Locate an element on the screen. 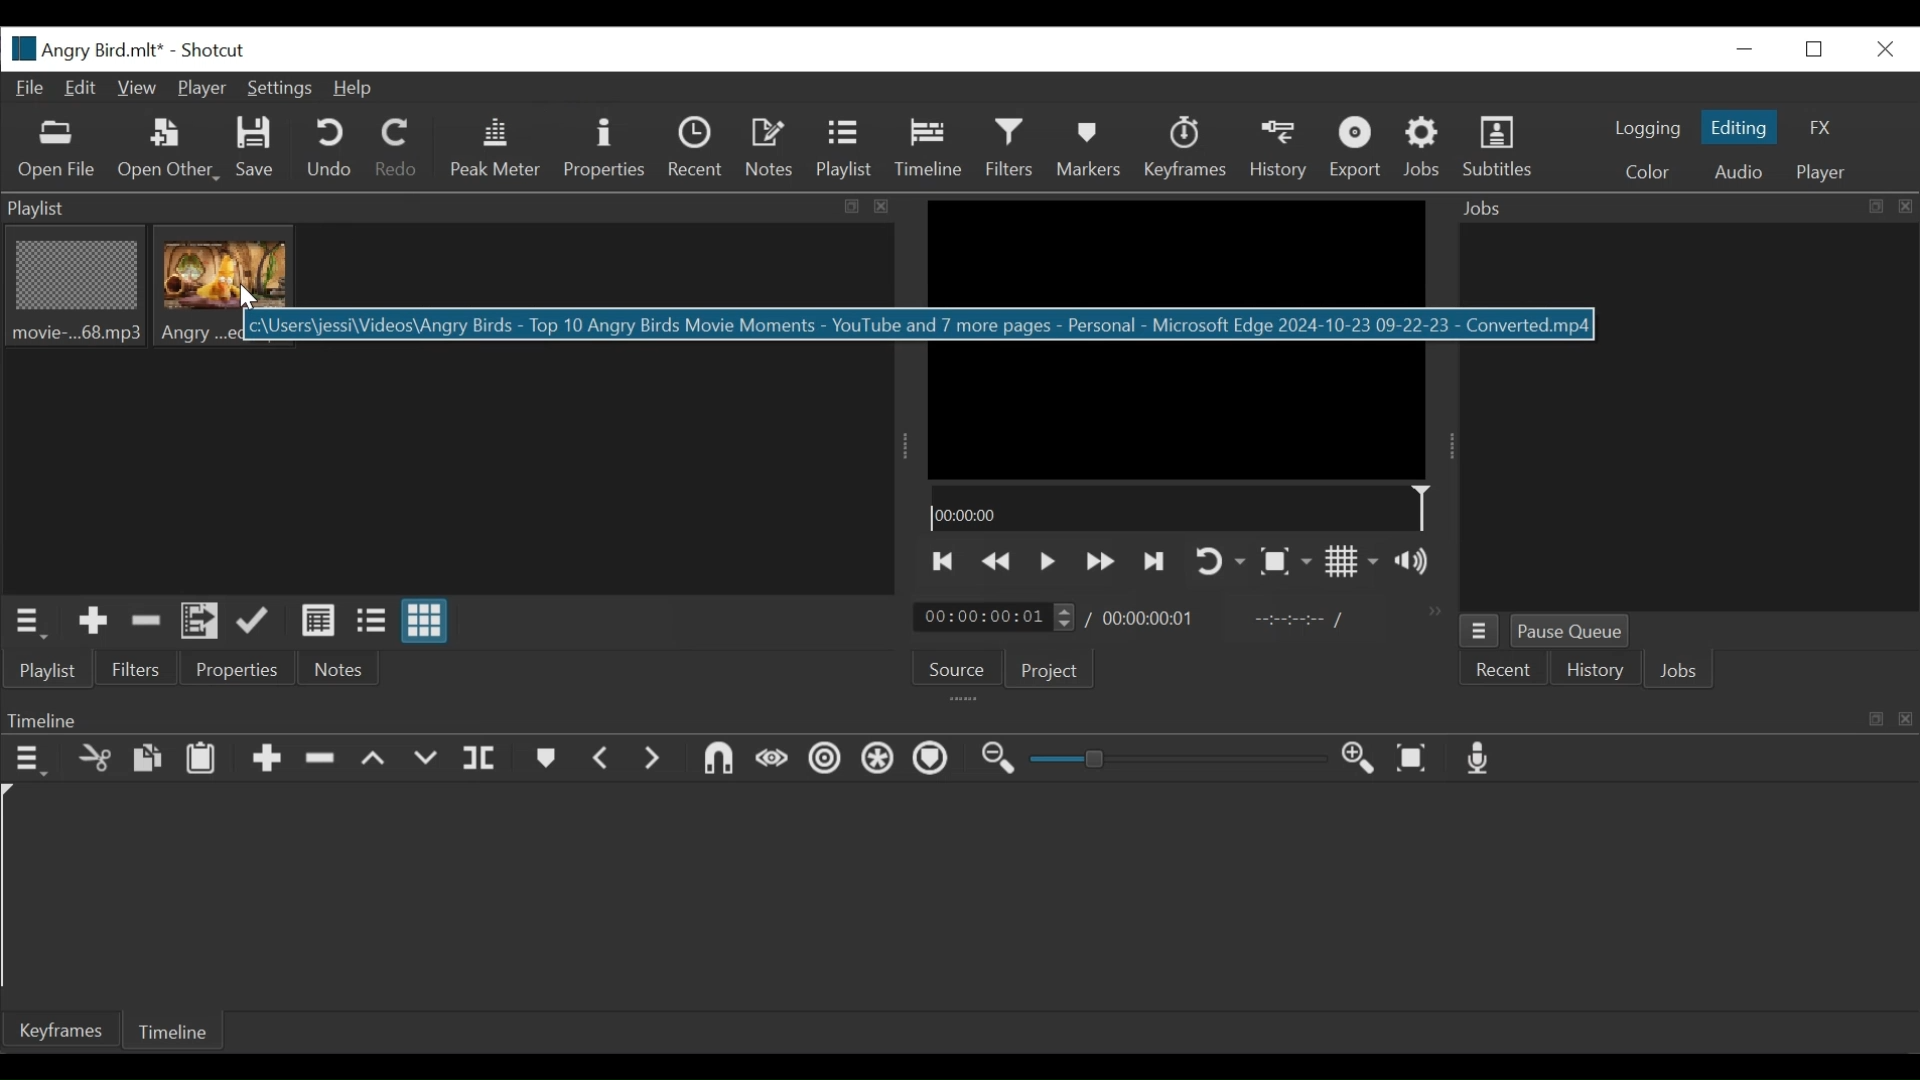  Restore is located at coordinates (1813, 49).